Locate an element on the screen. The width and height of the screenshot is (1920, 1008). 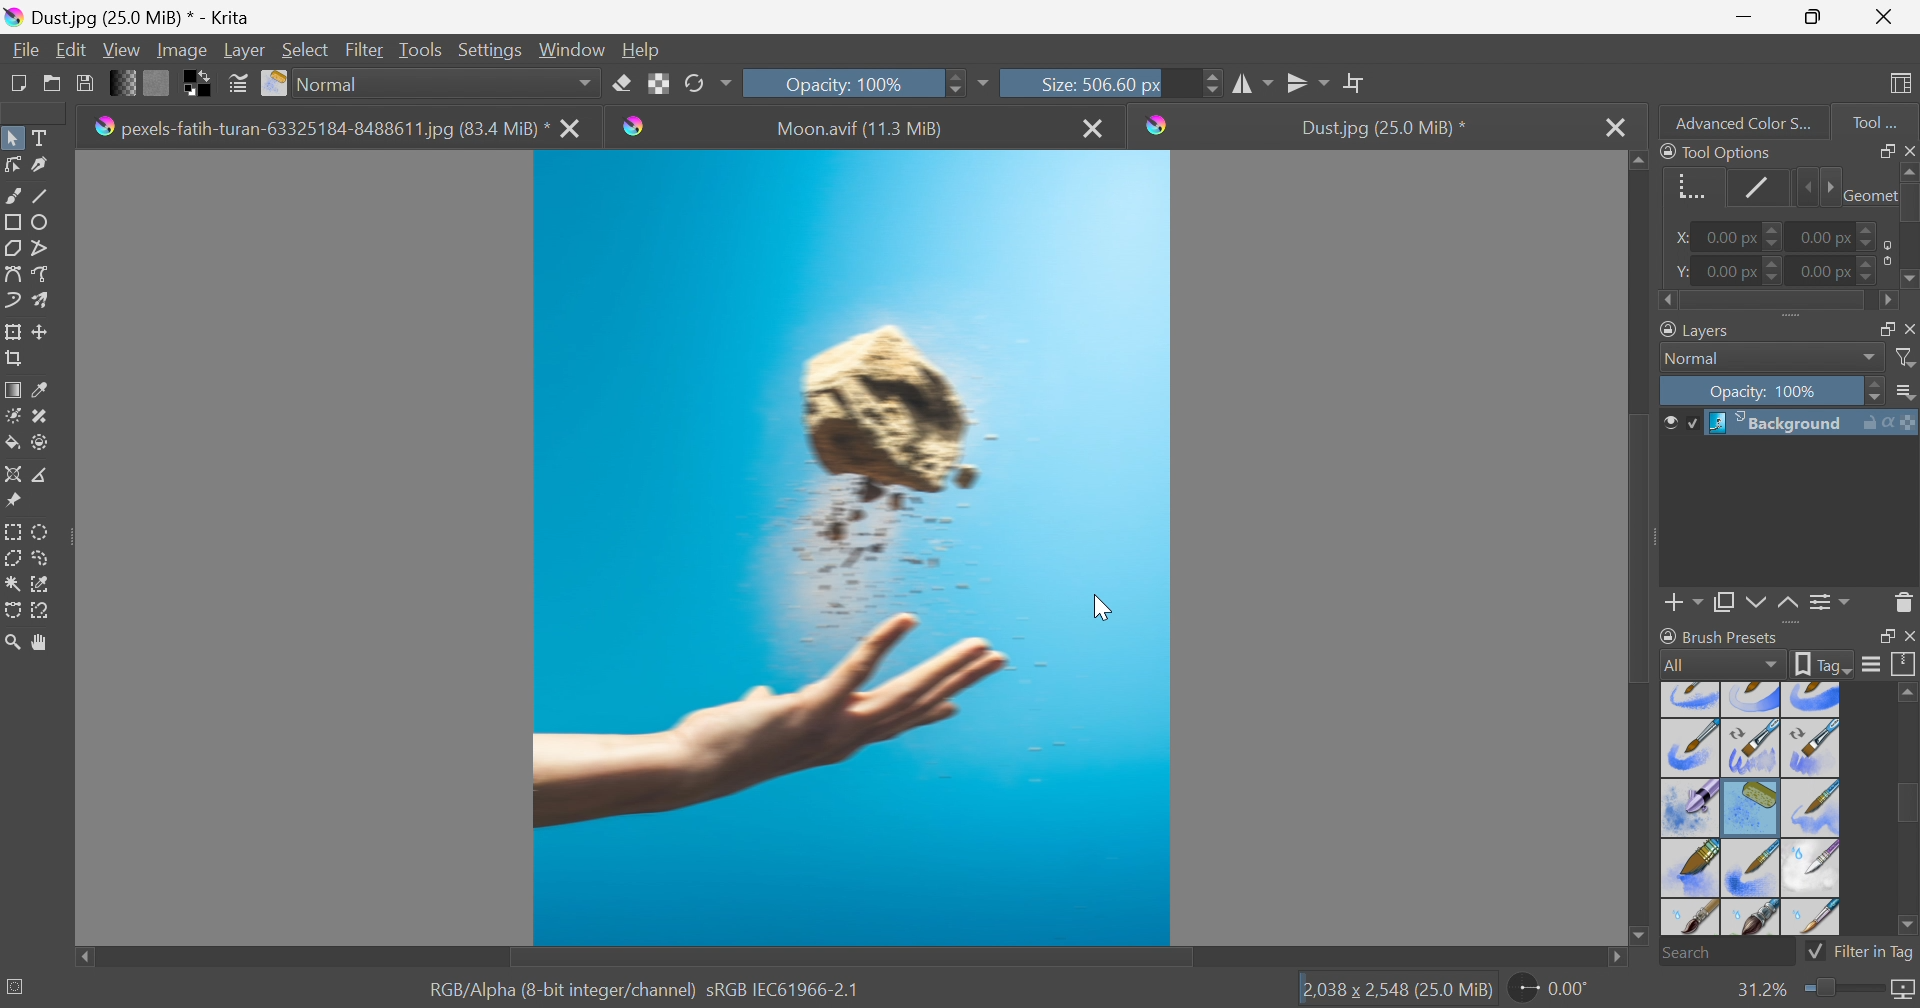
Bezier curve selection tool is located at coordinates (14, 584).